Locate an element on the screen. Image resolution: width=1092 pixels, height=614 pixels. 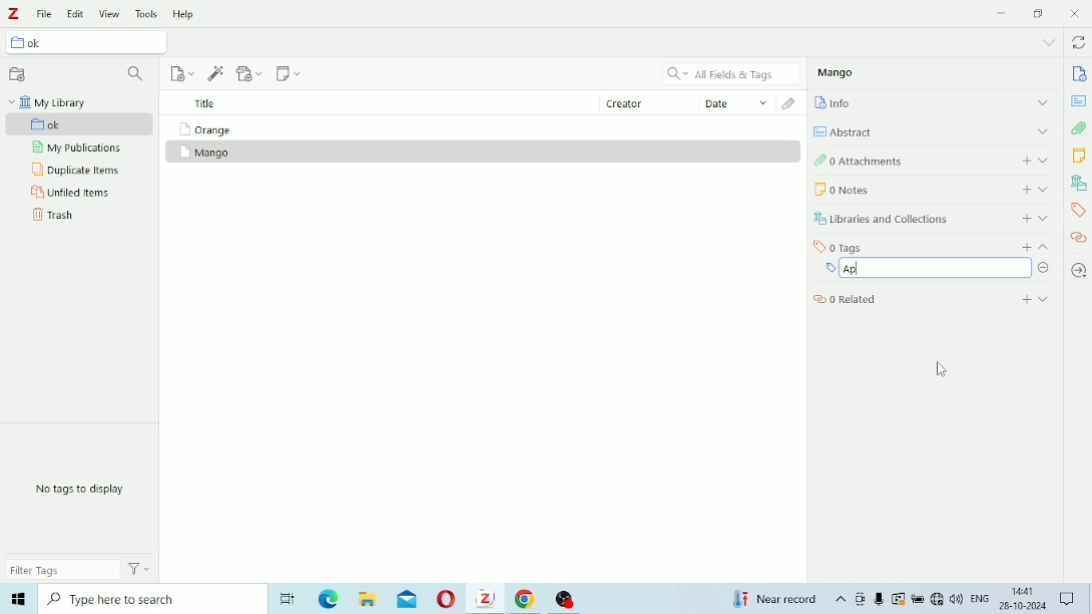
Remove is located at coordinates (1044, 269).